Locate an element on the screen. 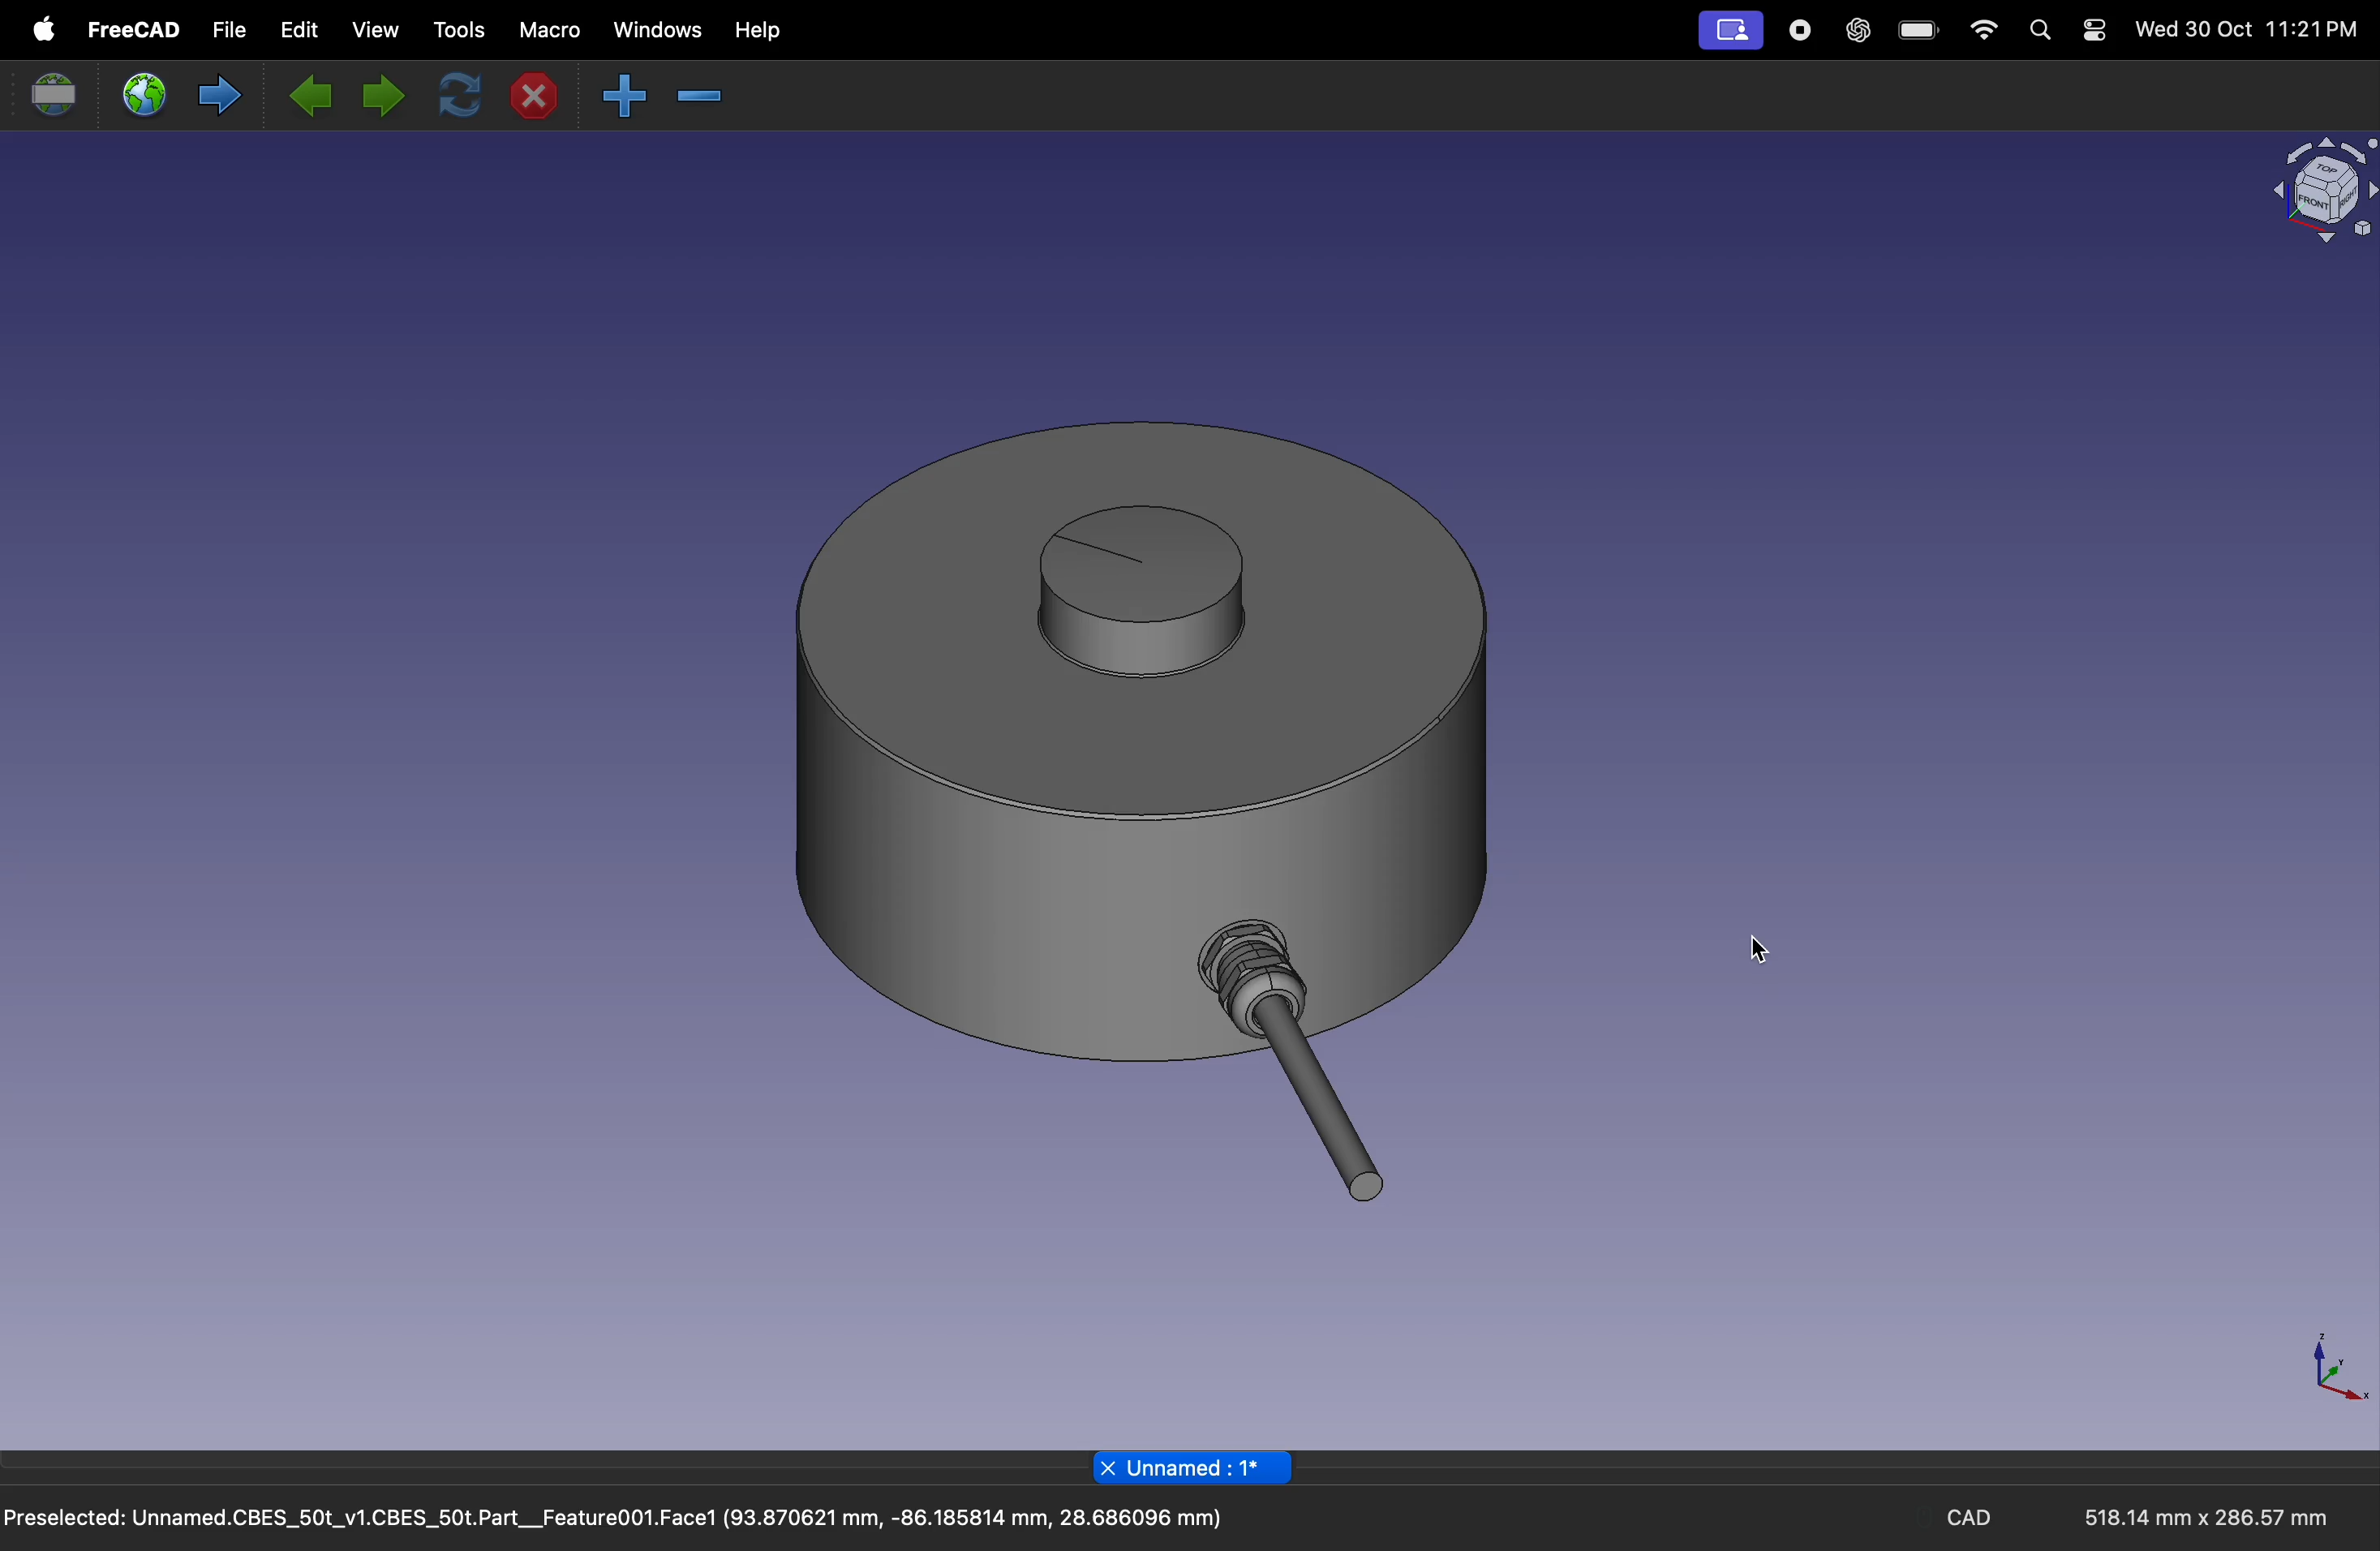  wifi is located at coordinates (1982, 33).